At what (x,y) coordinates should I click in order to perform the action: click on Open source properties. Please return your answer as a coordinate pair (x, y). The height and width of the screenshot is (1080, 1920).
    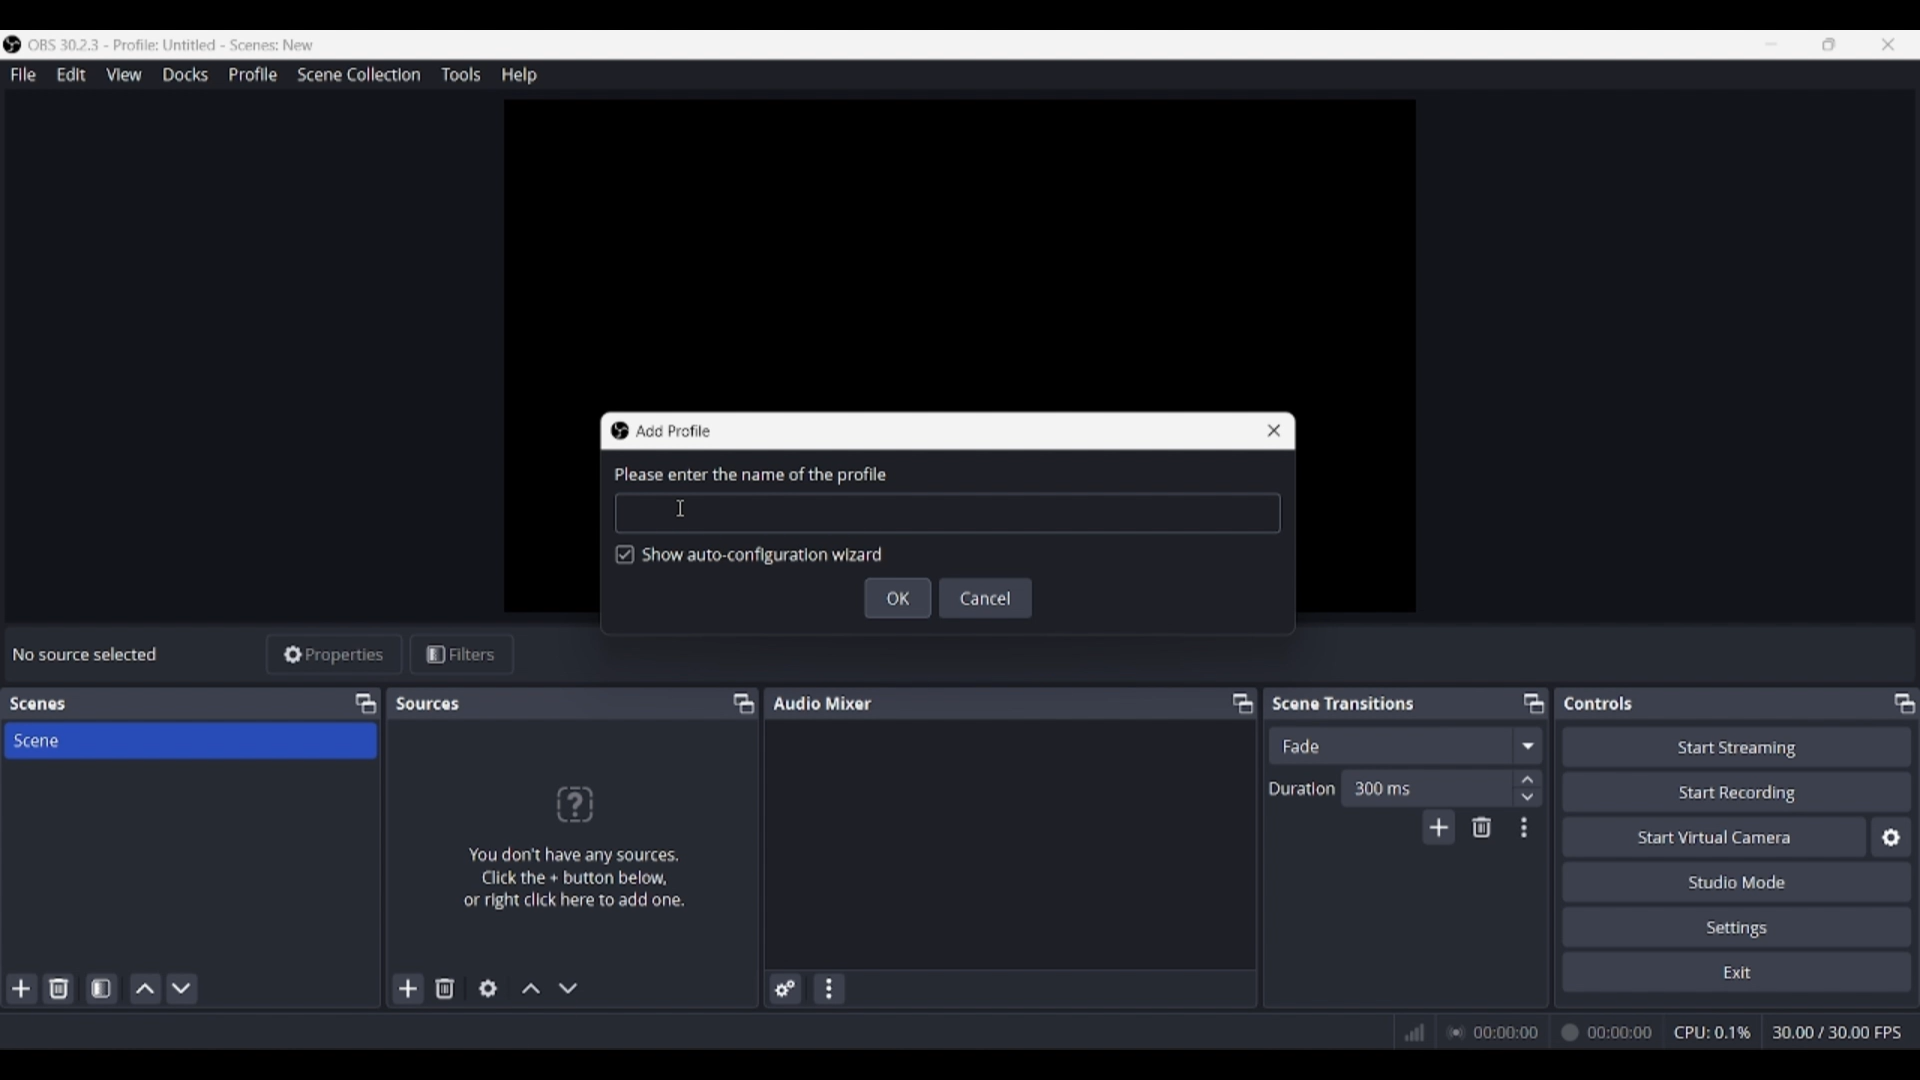
    Looking at the image, I should click on (488, 989).